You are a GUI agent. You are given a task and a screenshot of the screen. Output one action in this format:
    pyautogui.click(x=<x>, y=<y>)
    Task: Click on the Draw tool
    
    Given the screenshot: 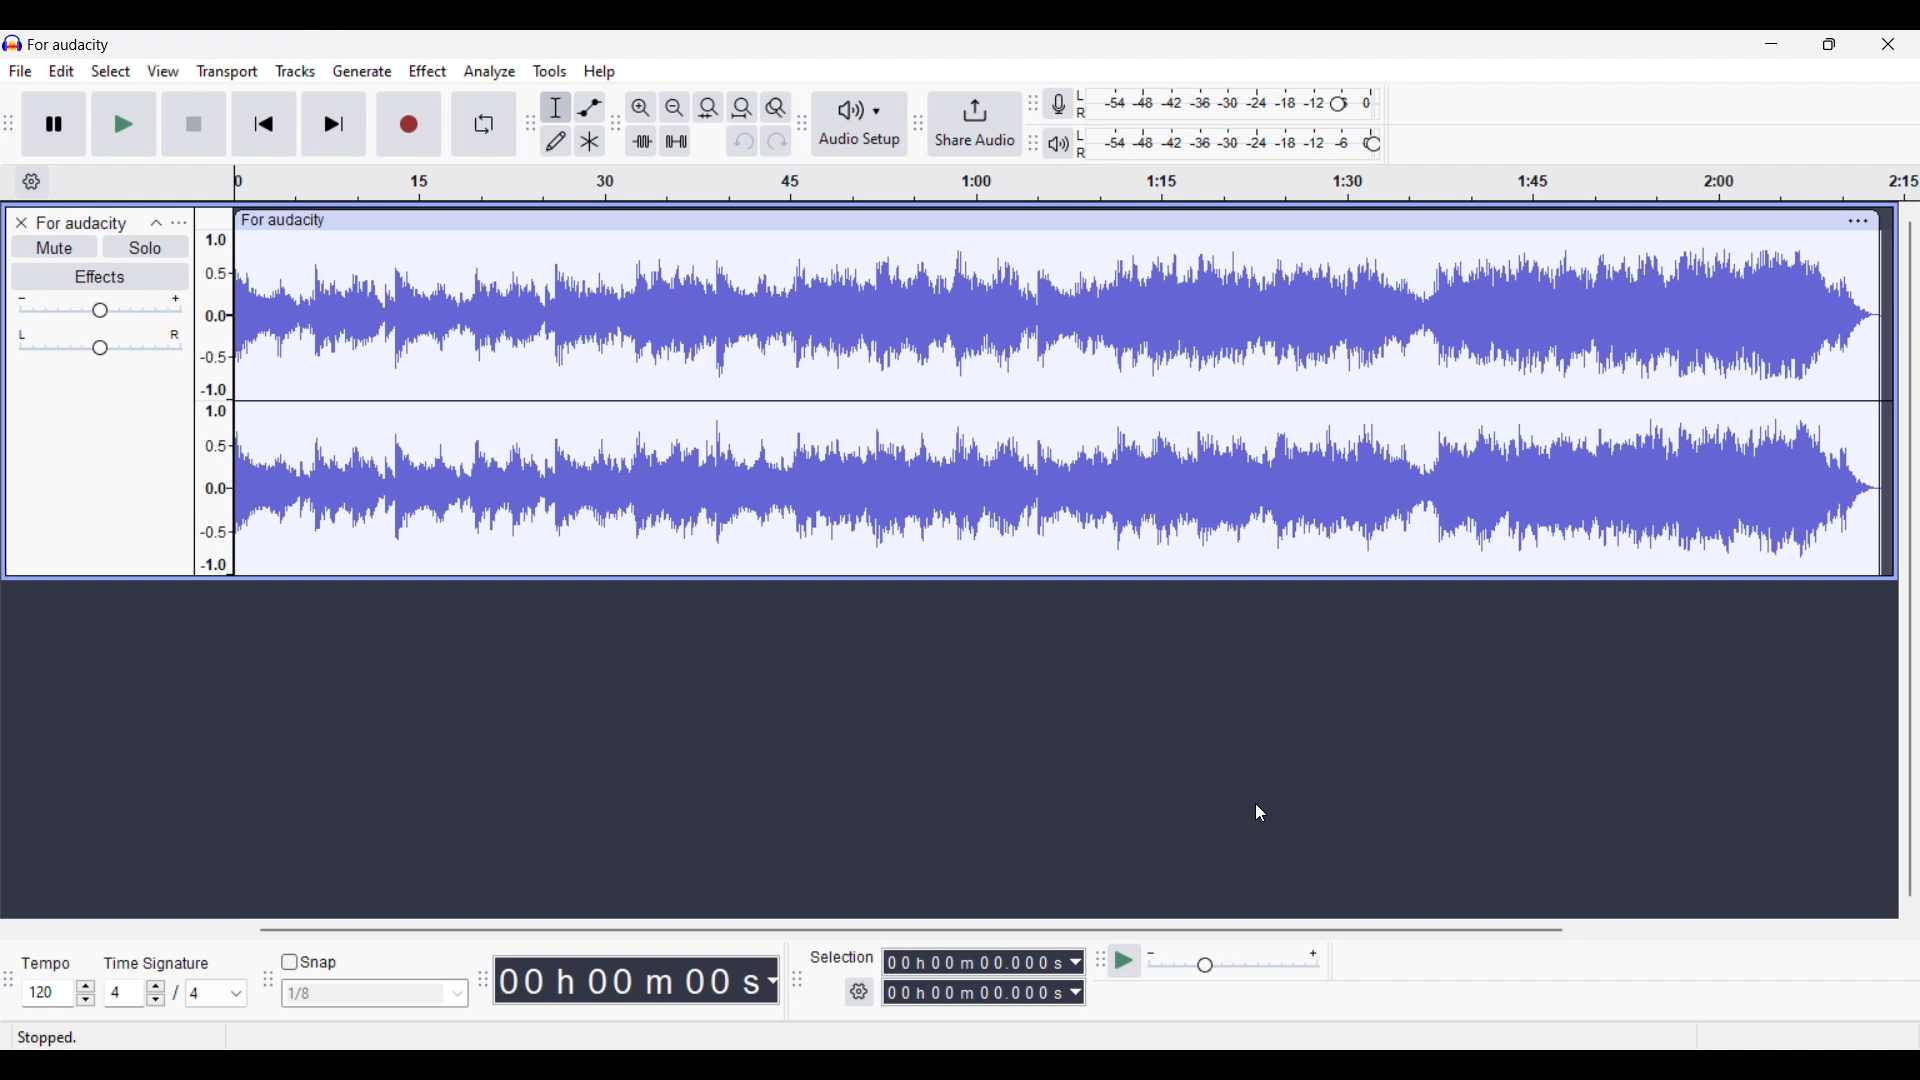 What is the action you would take?
    pyautogui.click(x=556, y=141)
    